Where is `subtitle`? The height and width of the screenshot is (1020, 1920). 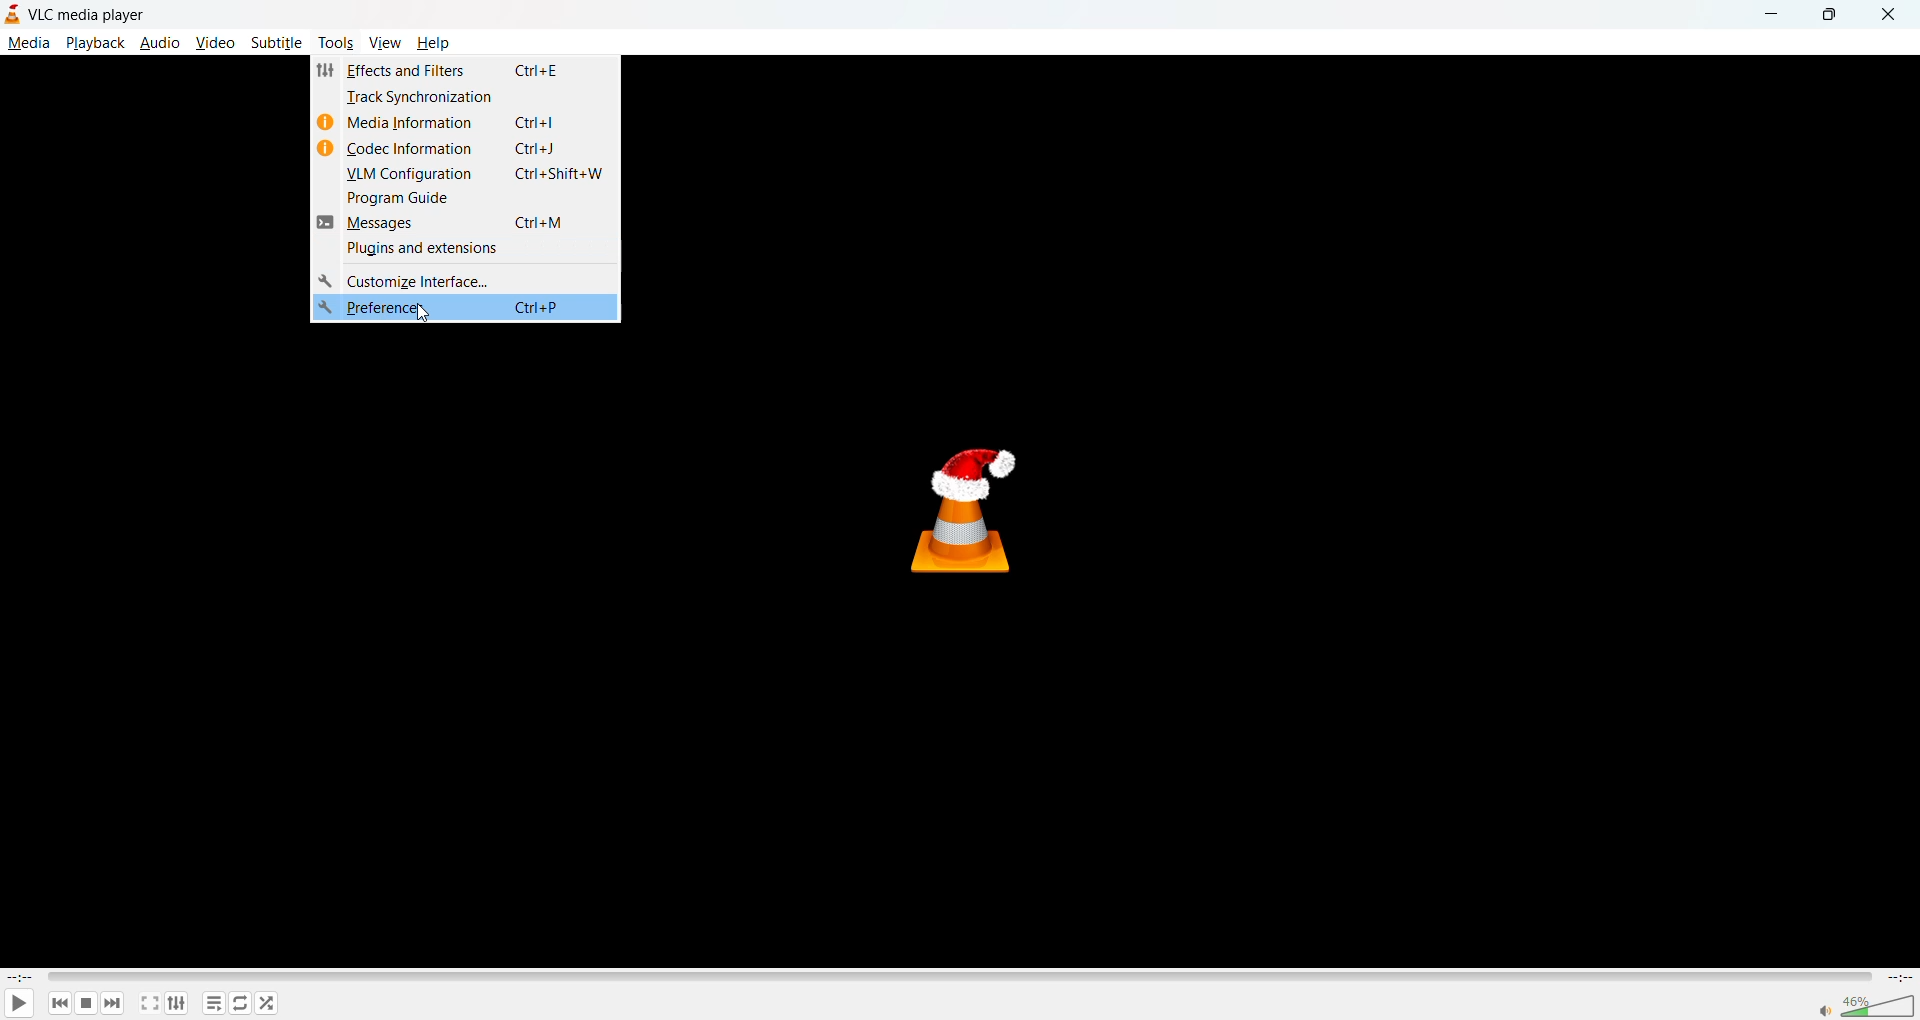
subtitle is located at coordinates (276, 43).